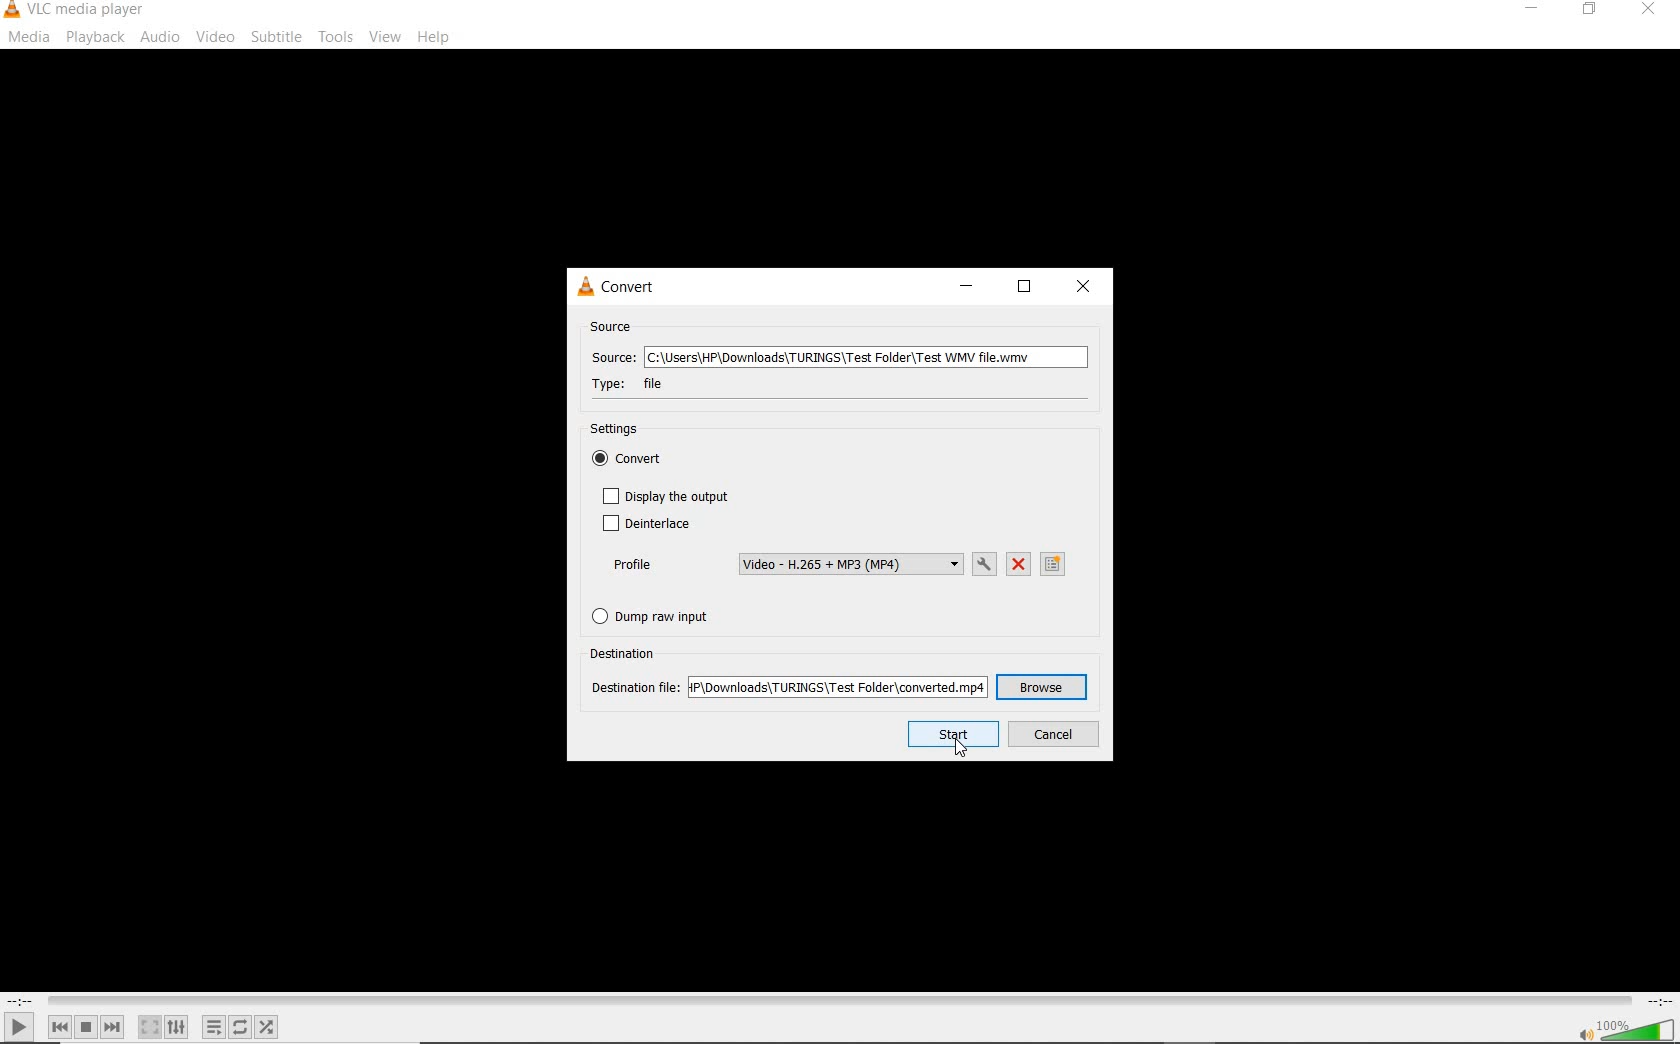 The width and height of the screenshot is (1680, 1044). What do you see at coordinates (613, 327) in the screenshot?
I see `SOURCE` at bounding box center [613, 327].